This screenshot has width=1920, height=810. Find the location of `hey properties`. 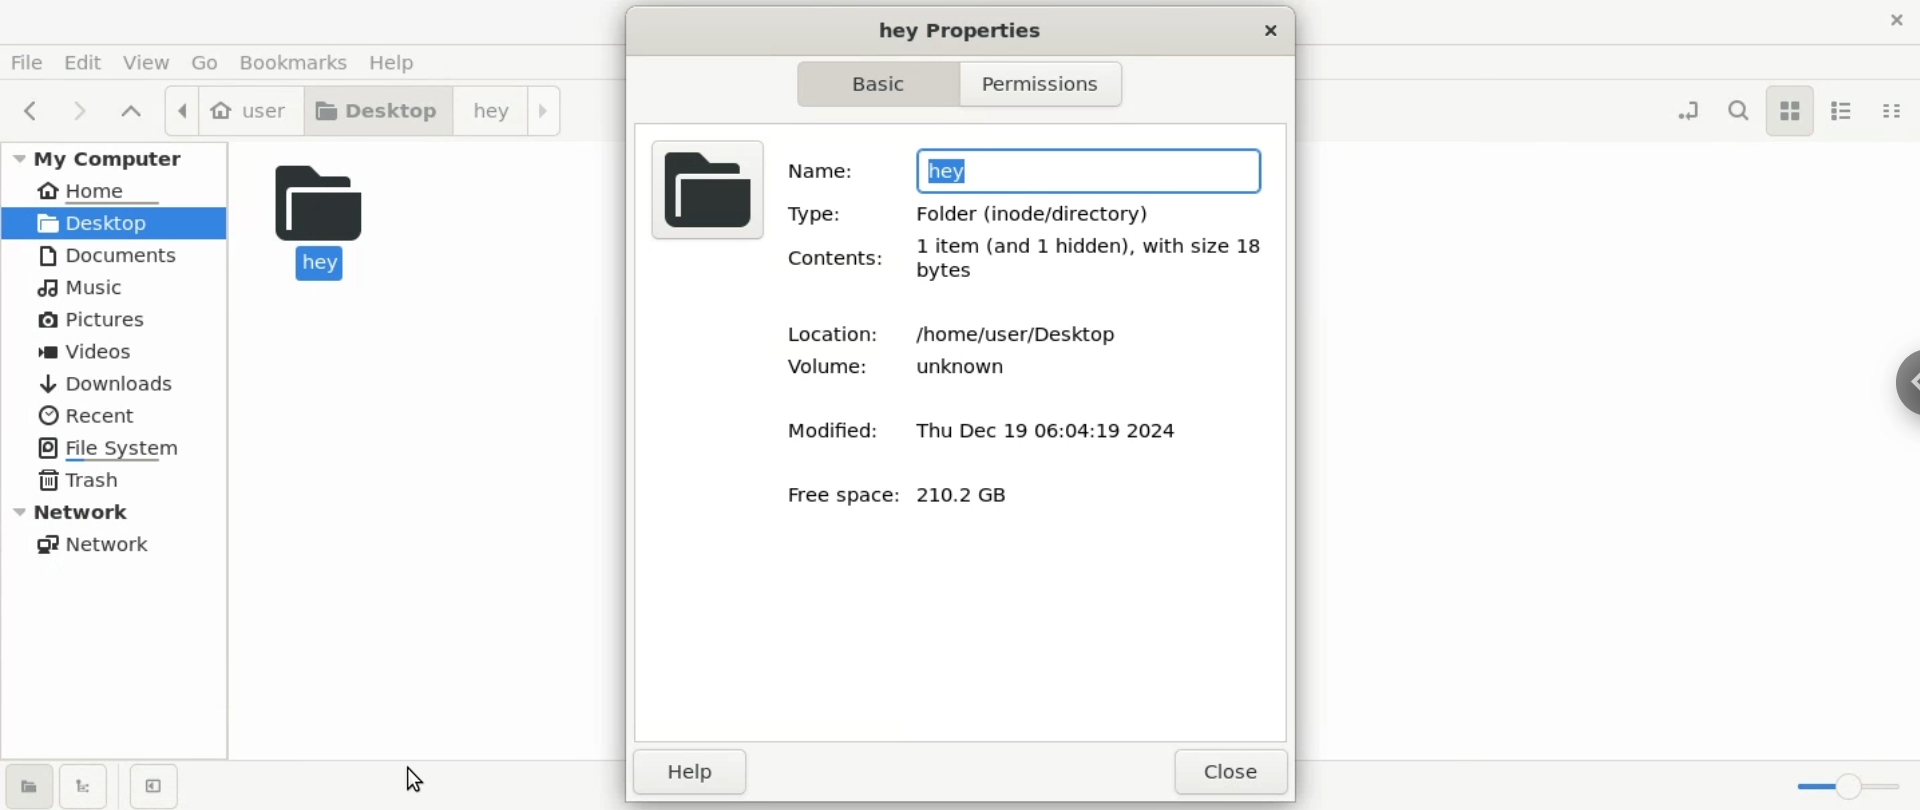

hey properties is located at coordinates (952, 28).